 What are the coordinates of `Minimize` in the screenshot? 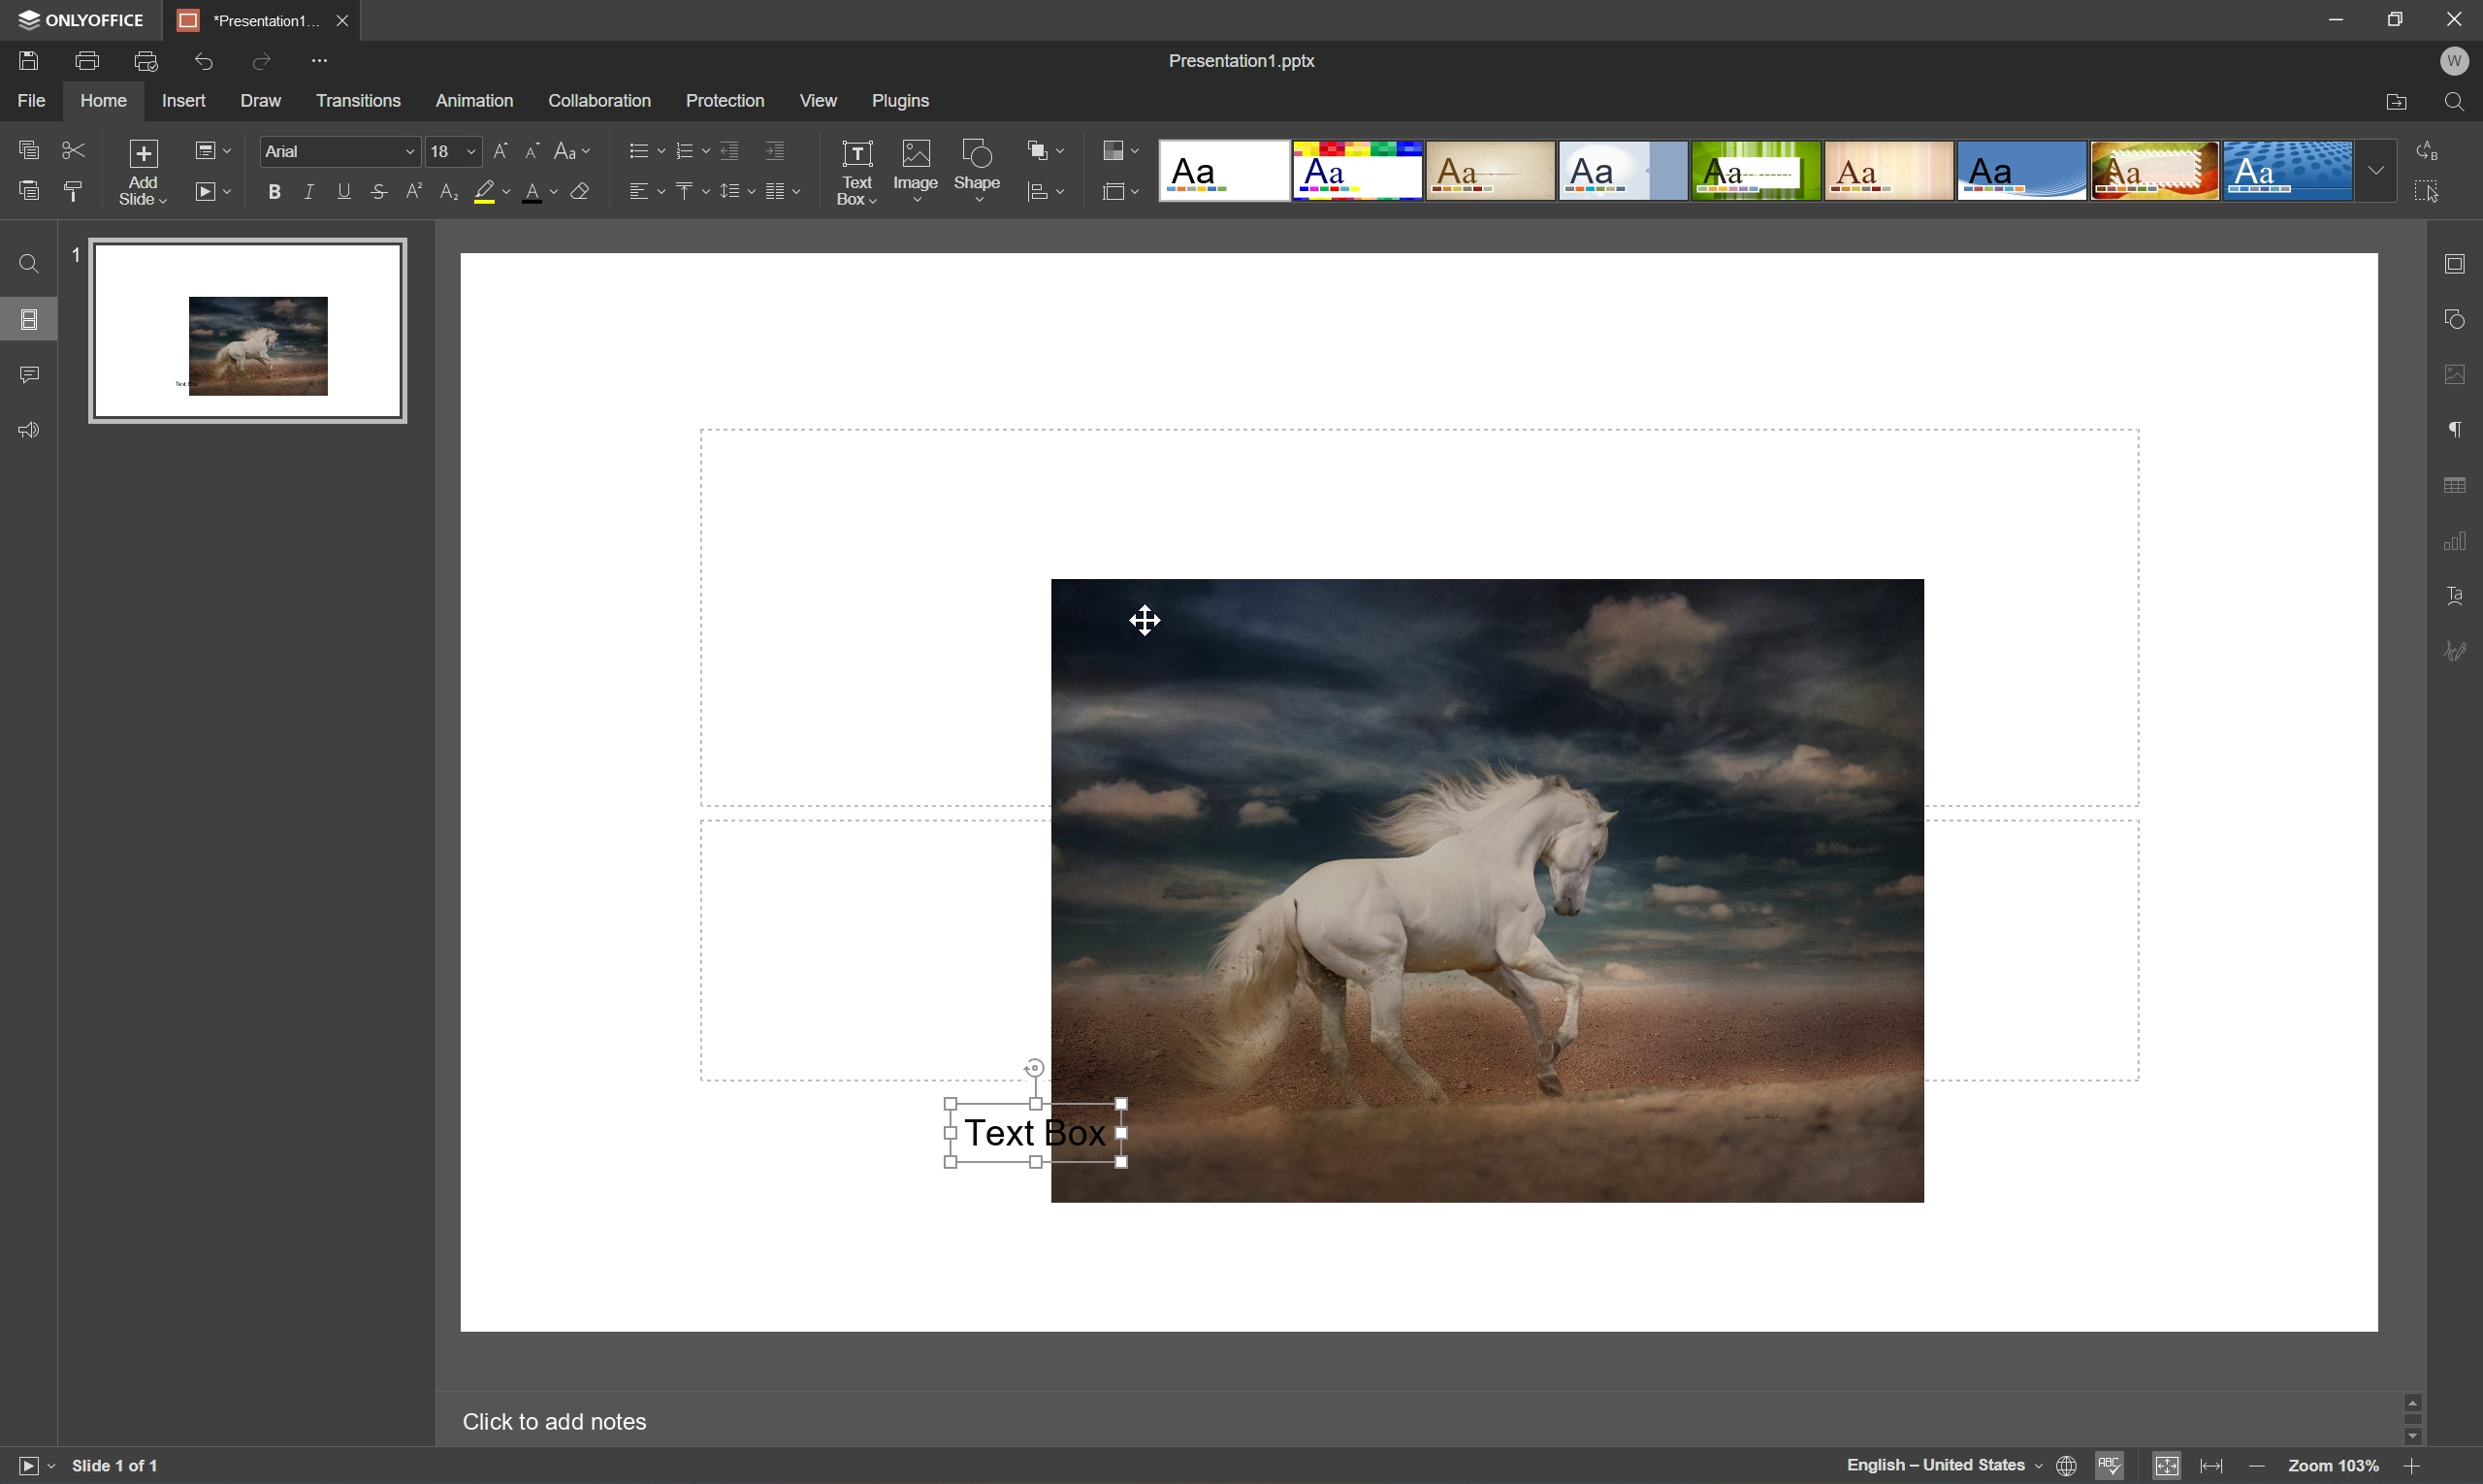 It's located at (2323, 18).